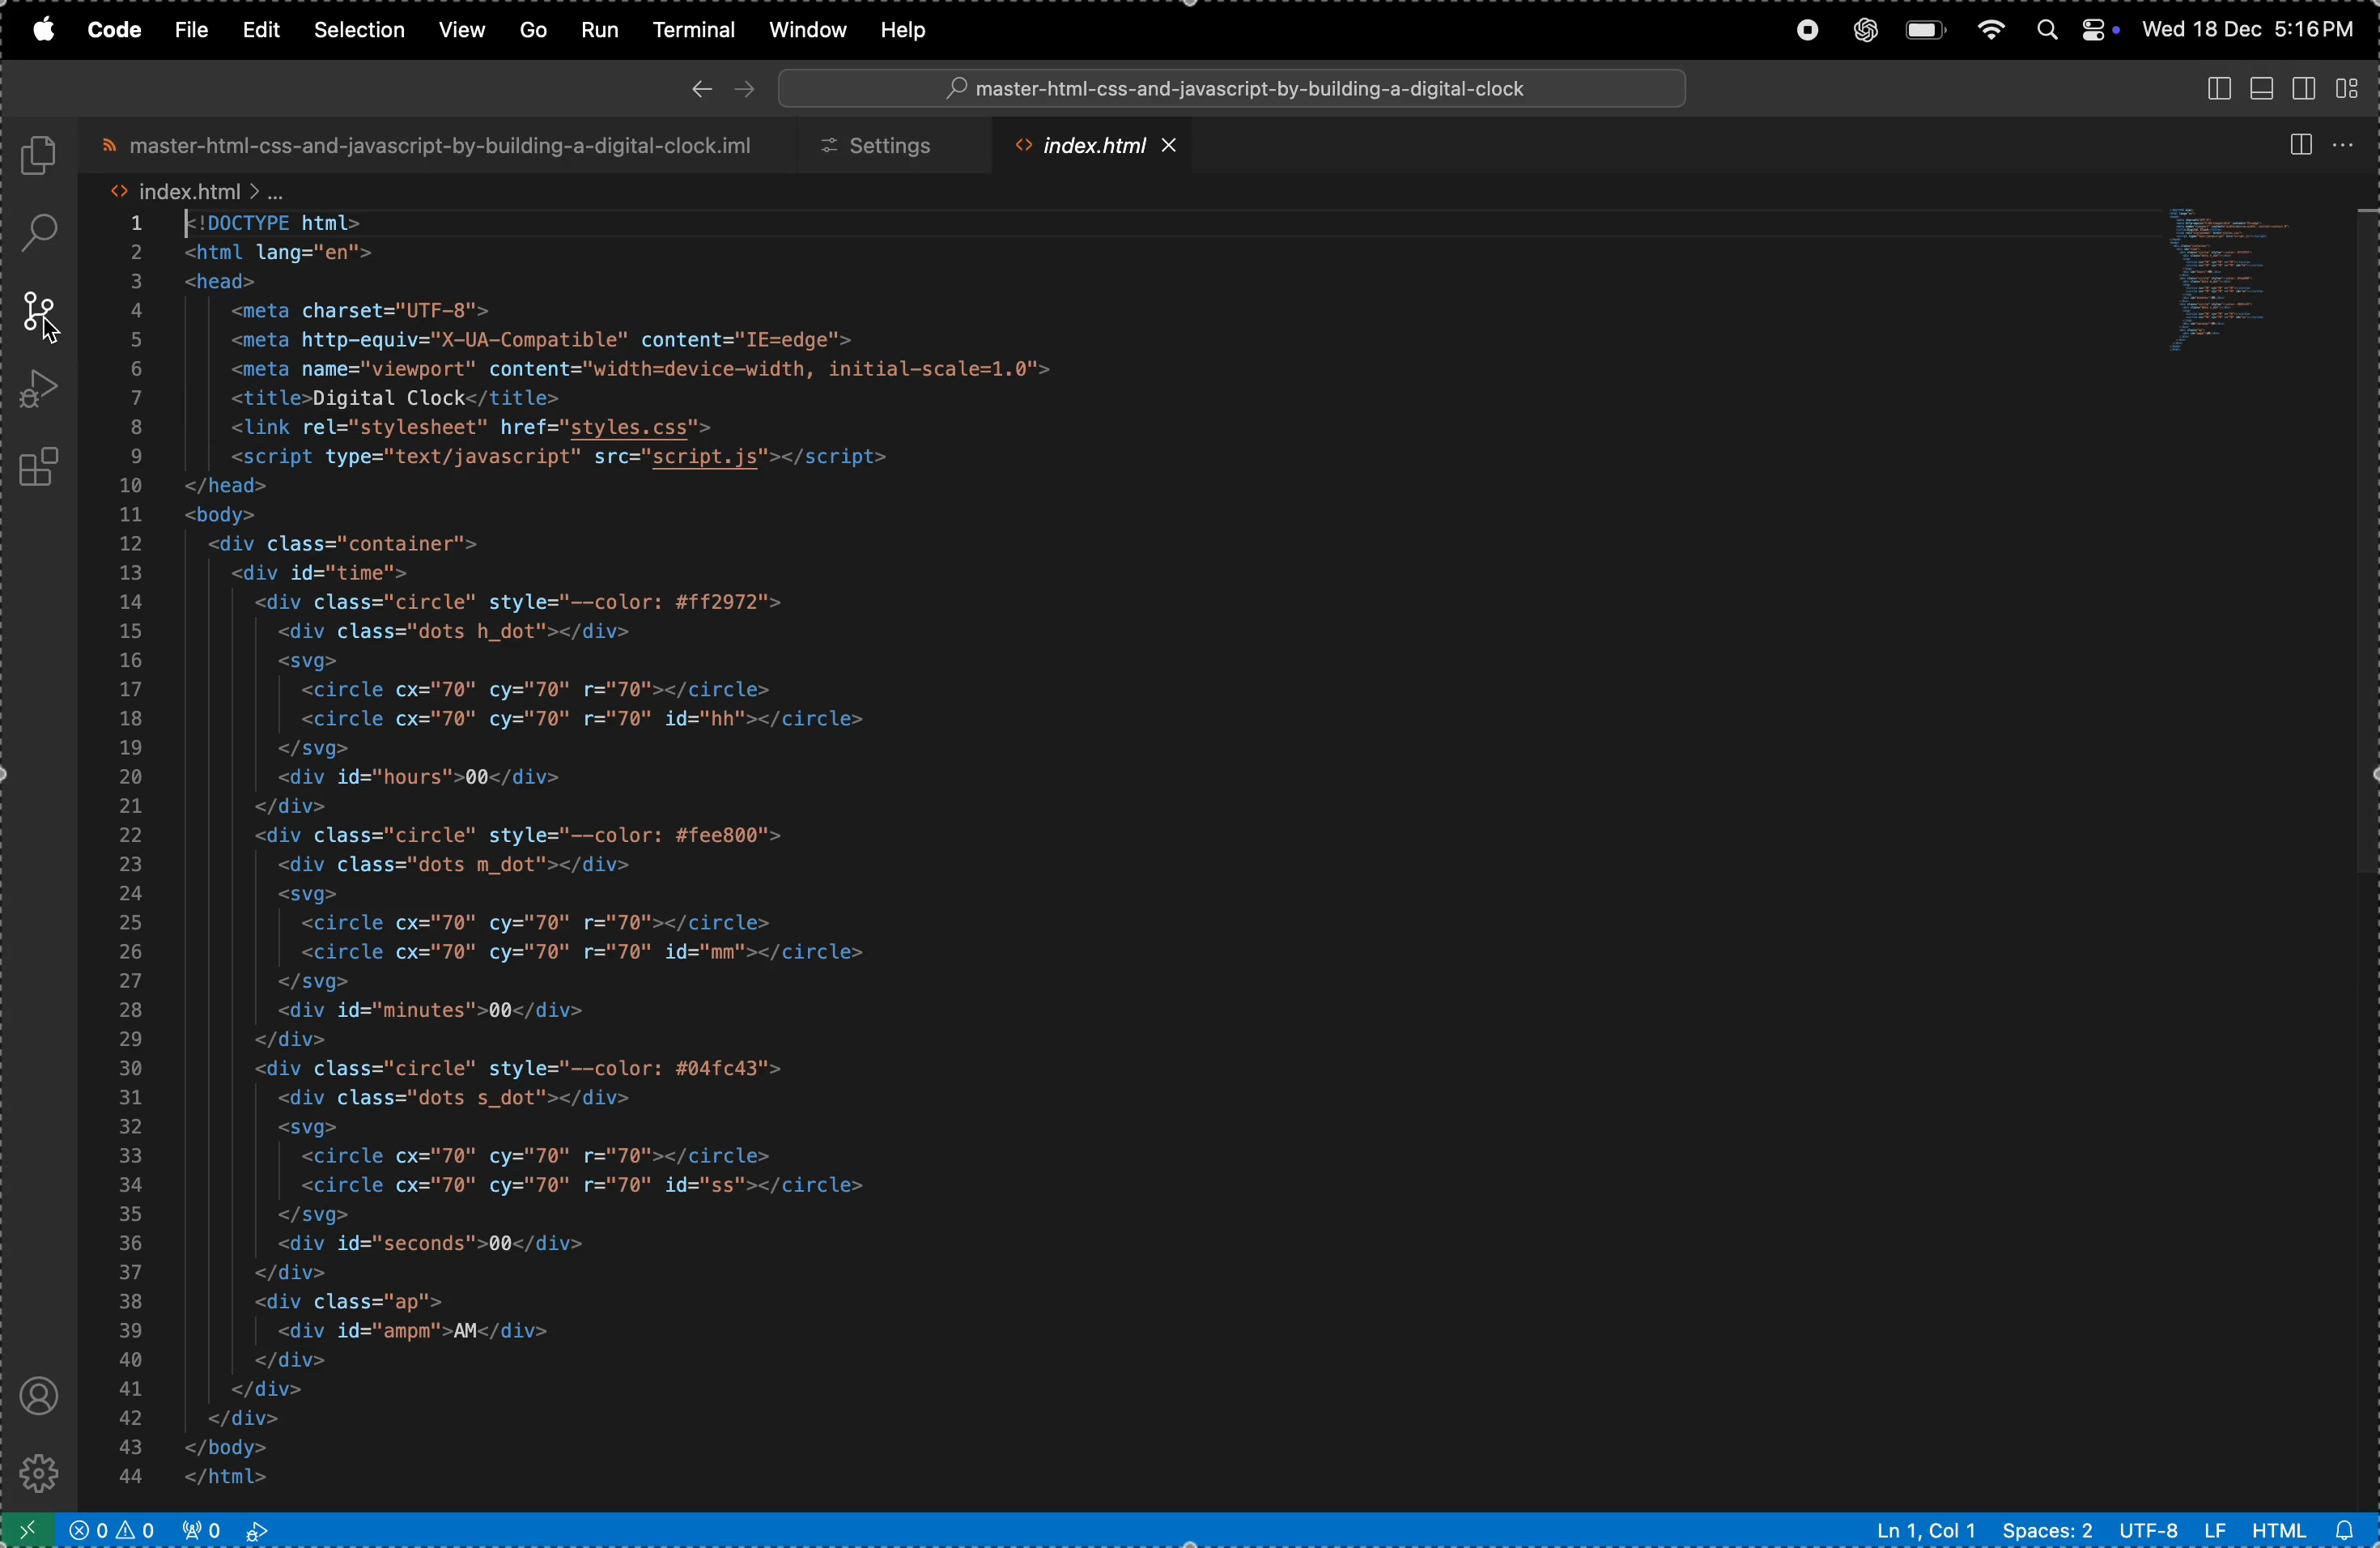  What do you see at coordinates (286, 1274) in the screenshot?
I see `</div>` at bounding box center [286, 1274].